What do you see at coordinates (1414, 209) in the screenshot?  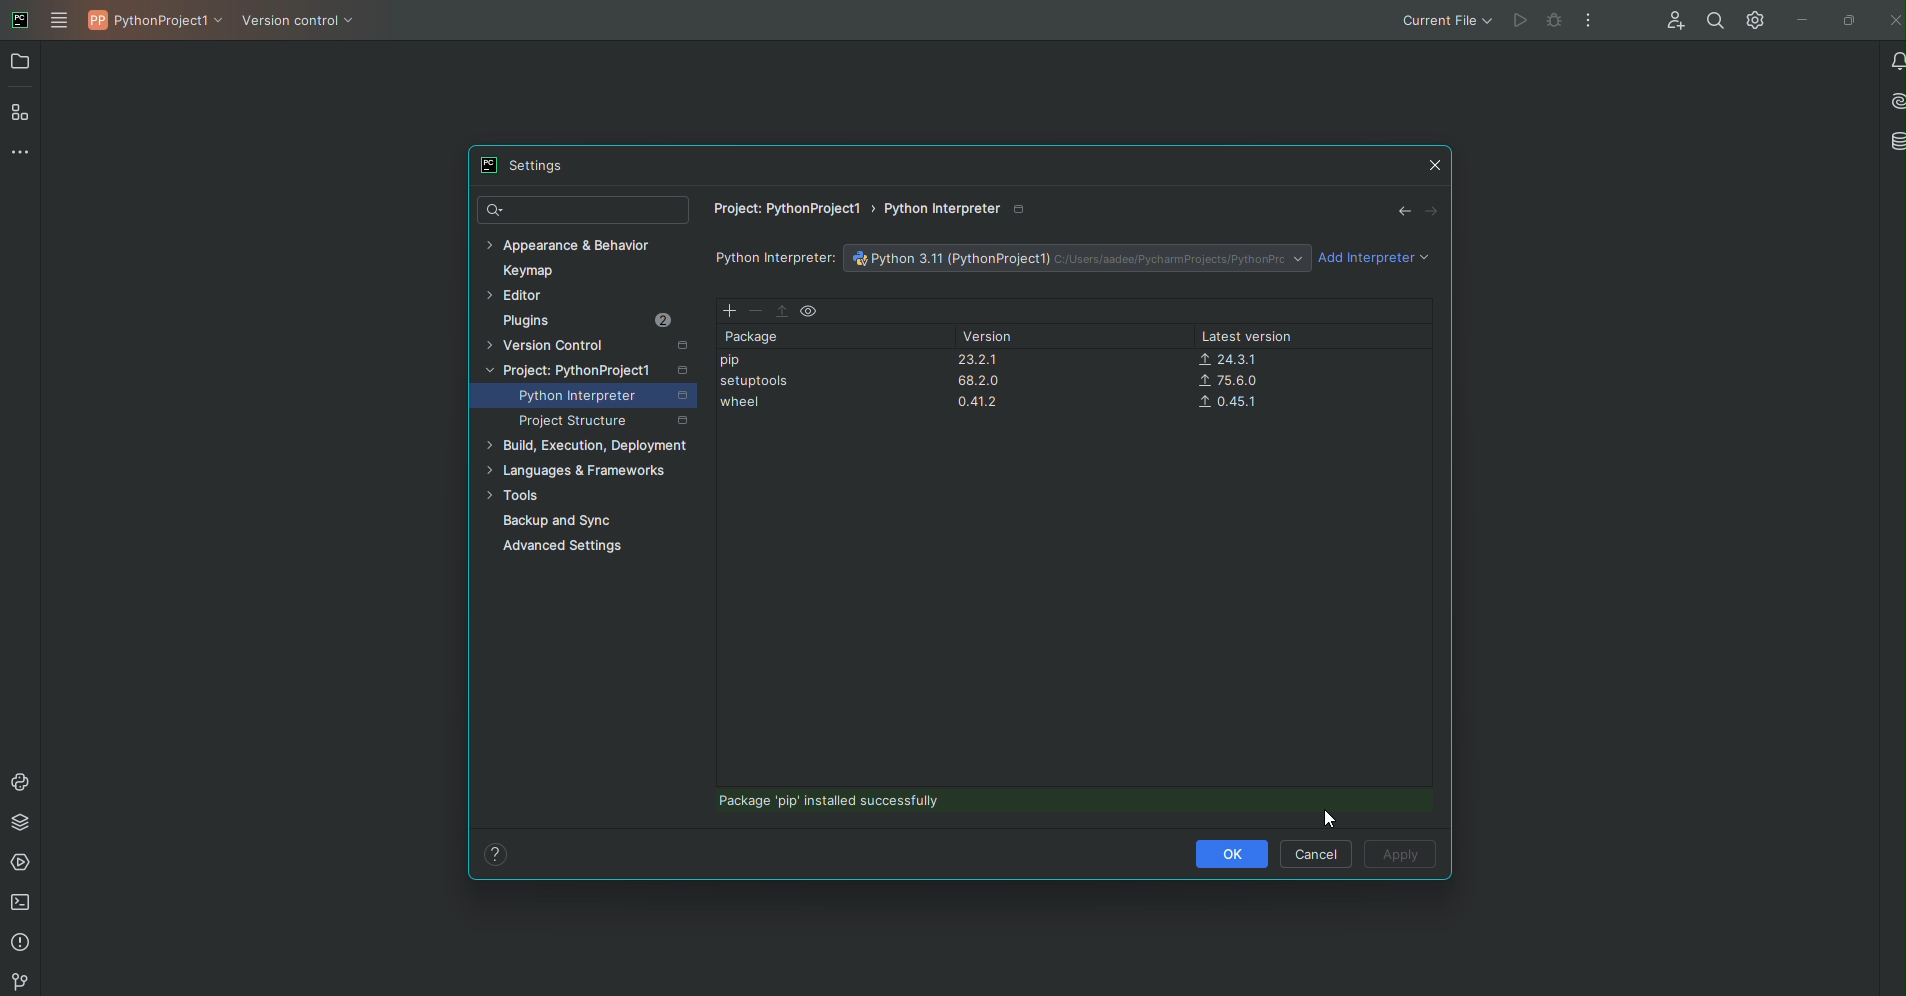 I see `Navigation` at bounding box center [1414, 209].